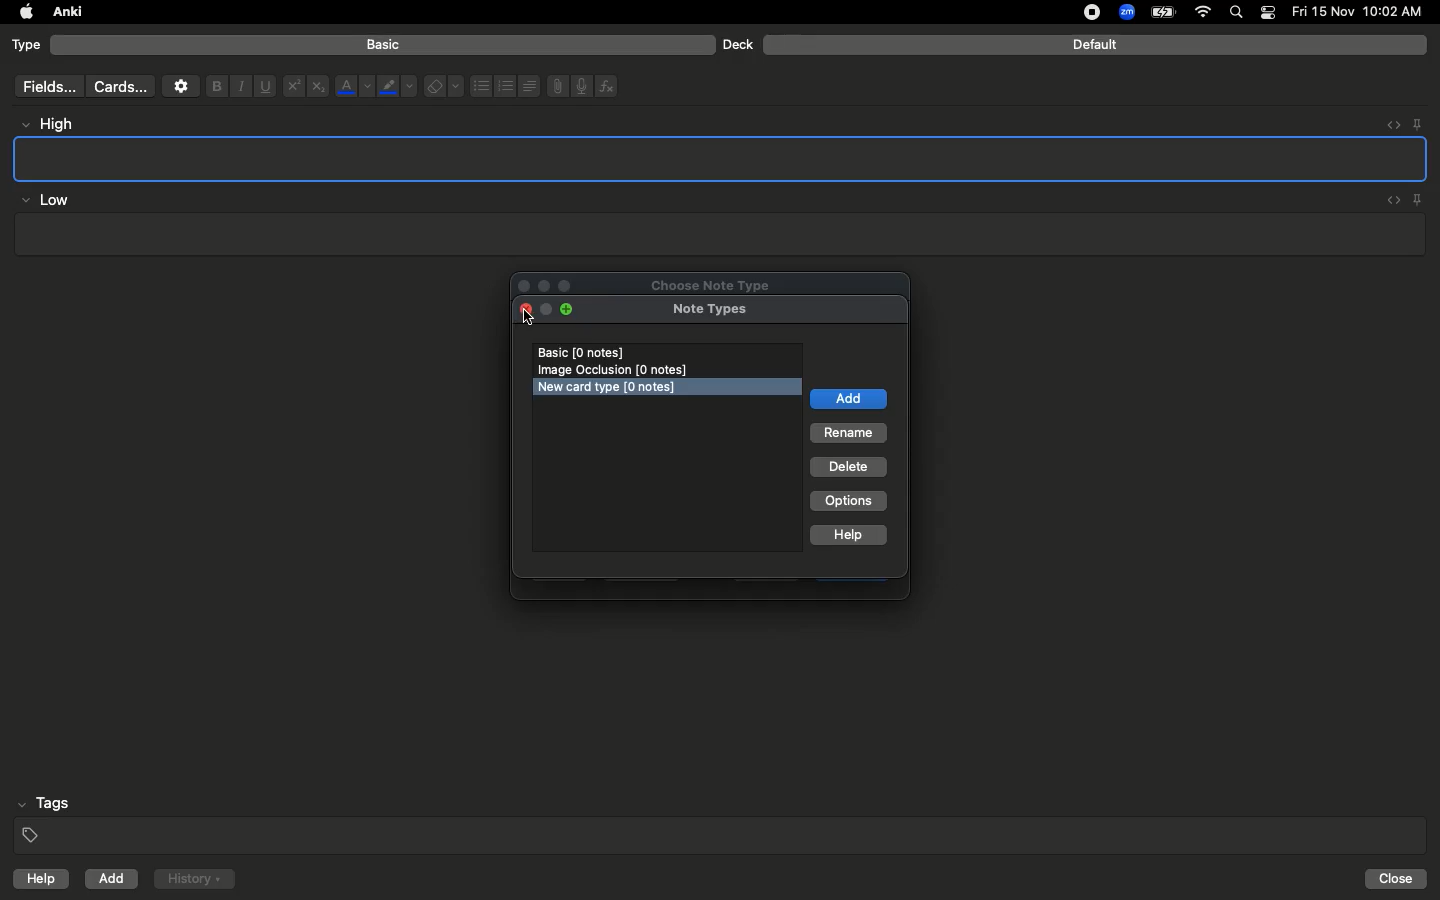 The image size is (1440, 900). I want to click on Cards, so click(120, 87).